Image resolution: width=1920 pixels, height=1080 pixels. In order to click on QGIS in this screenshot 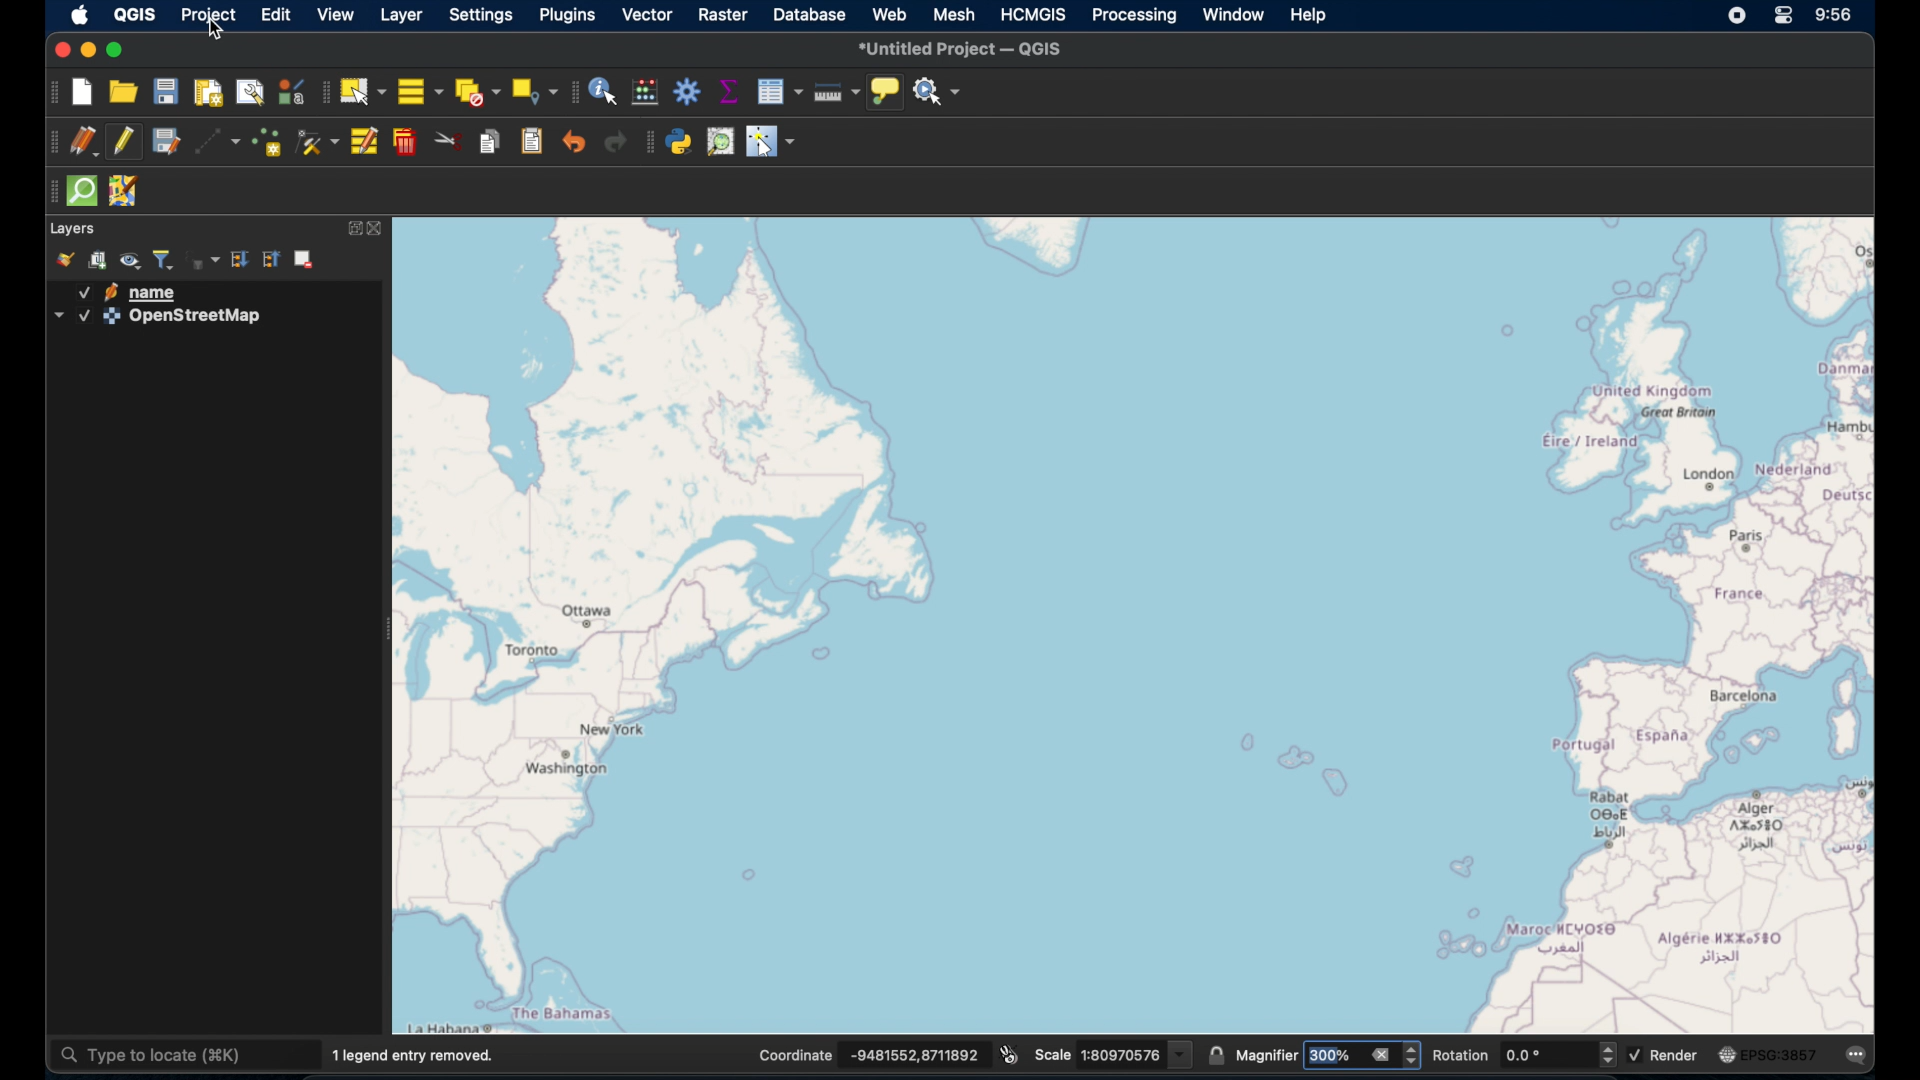, I will do `click(134, 15)`.